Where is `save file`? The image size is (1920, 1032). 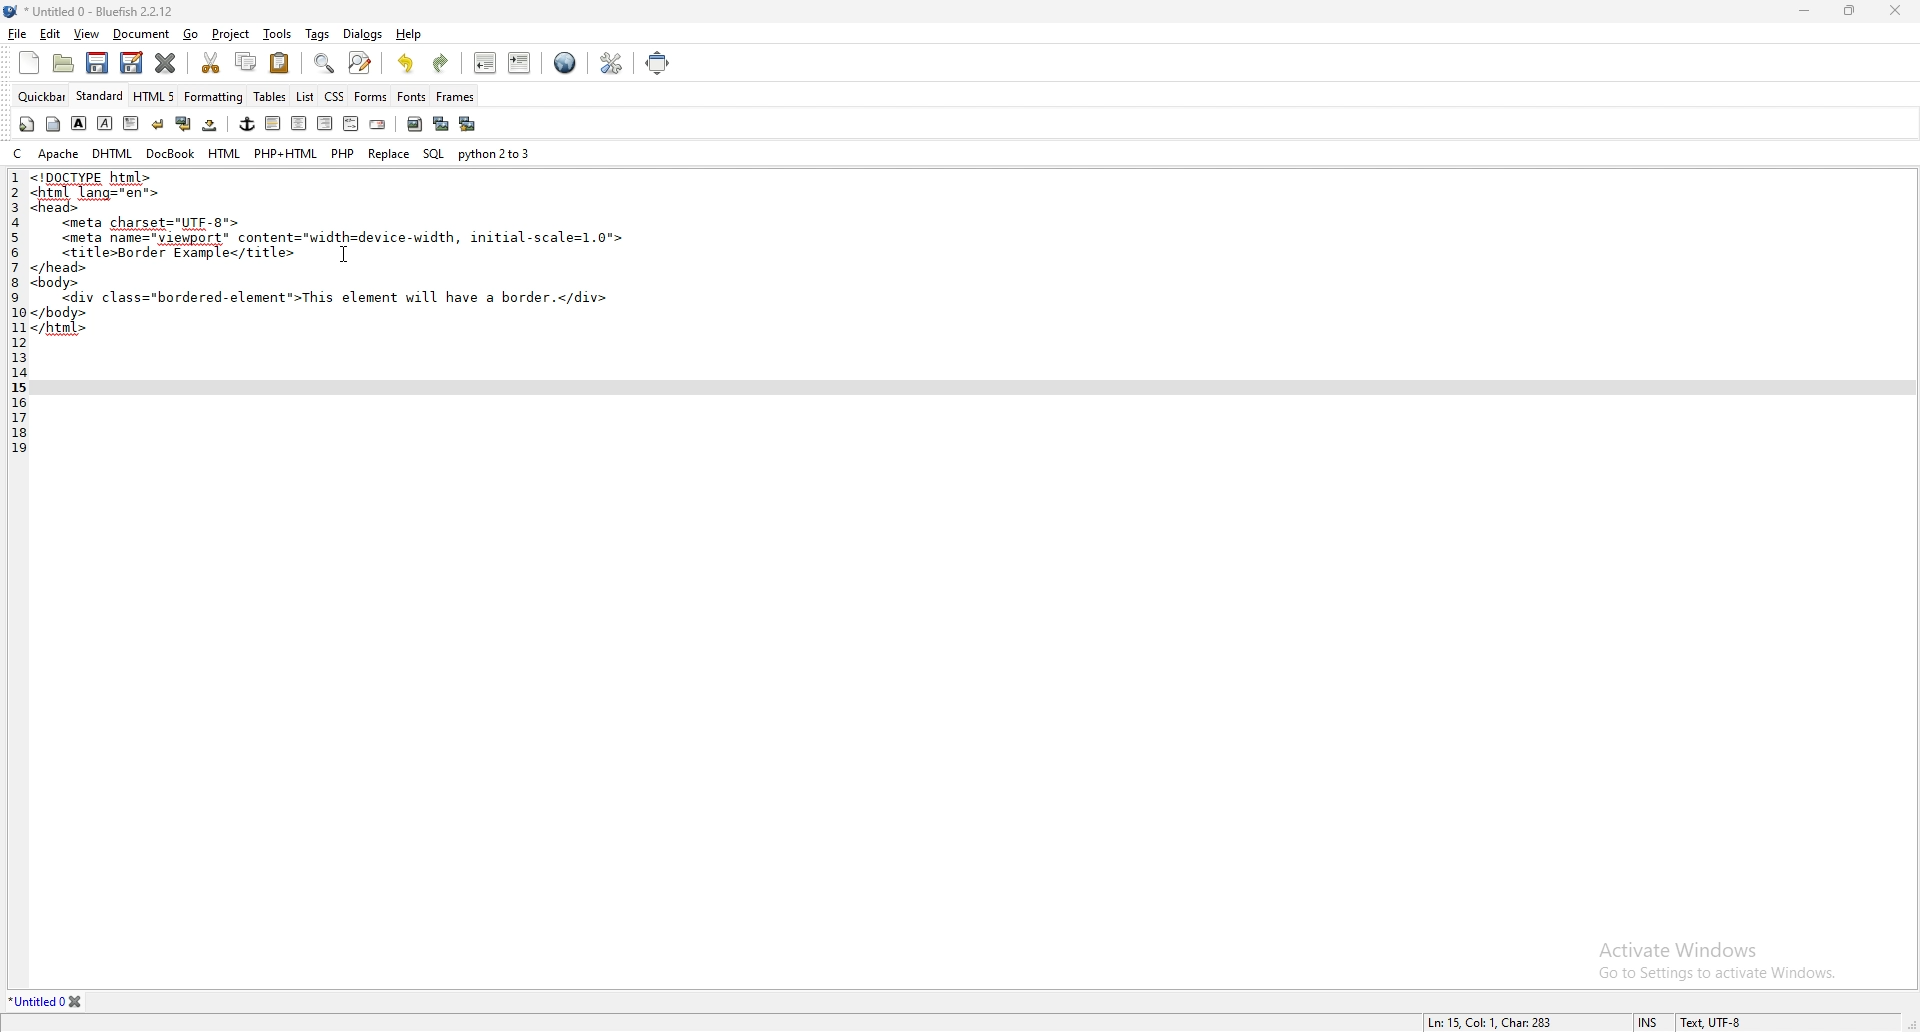 save file is located at coordinates (95, 63).